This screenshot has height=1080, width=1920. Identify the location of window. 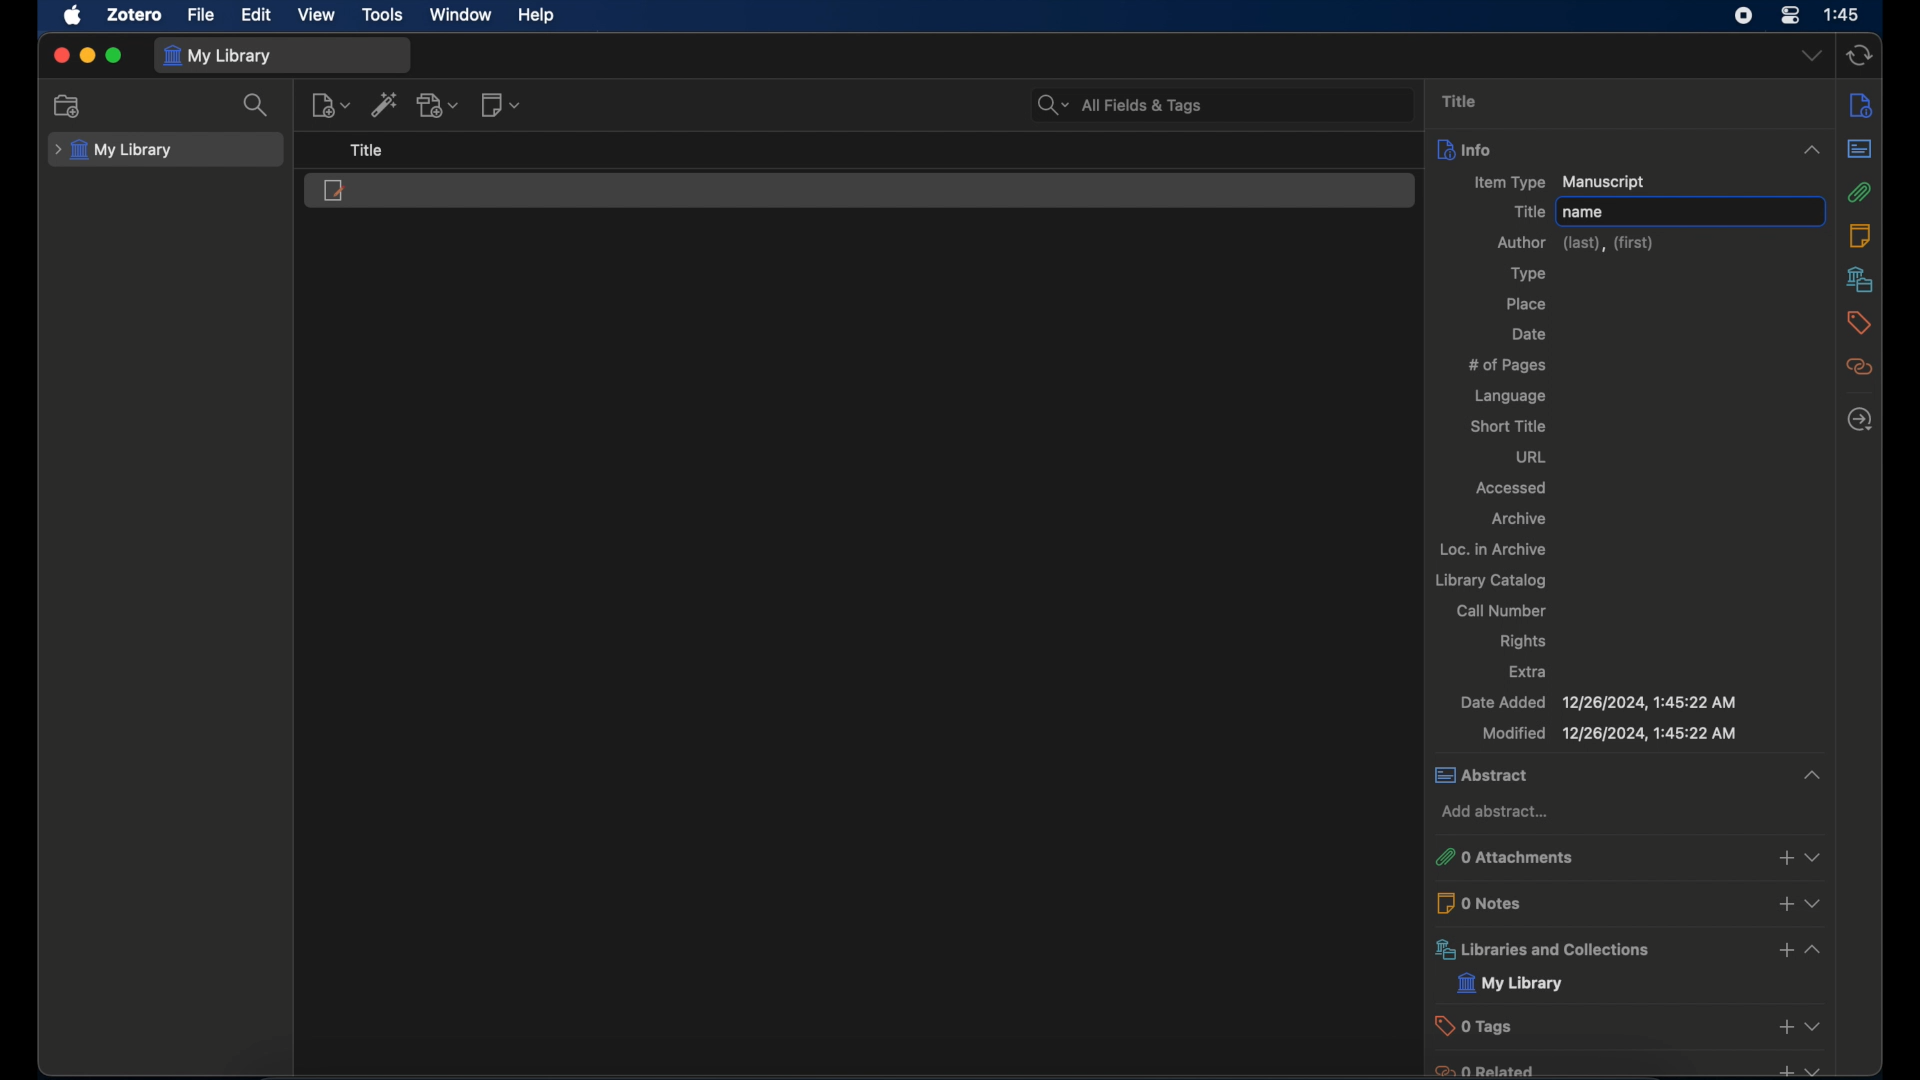
(460, 15).